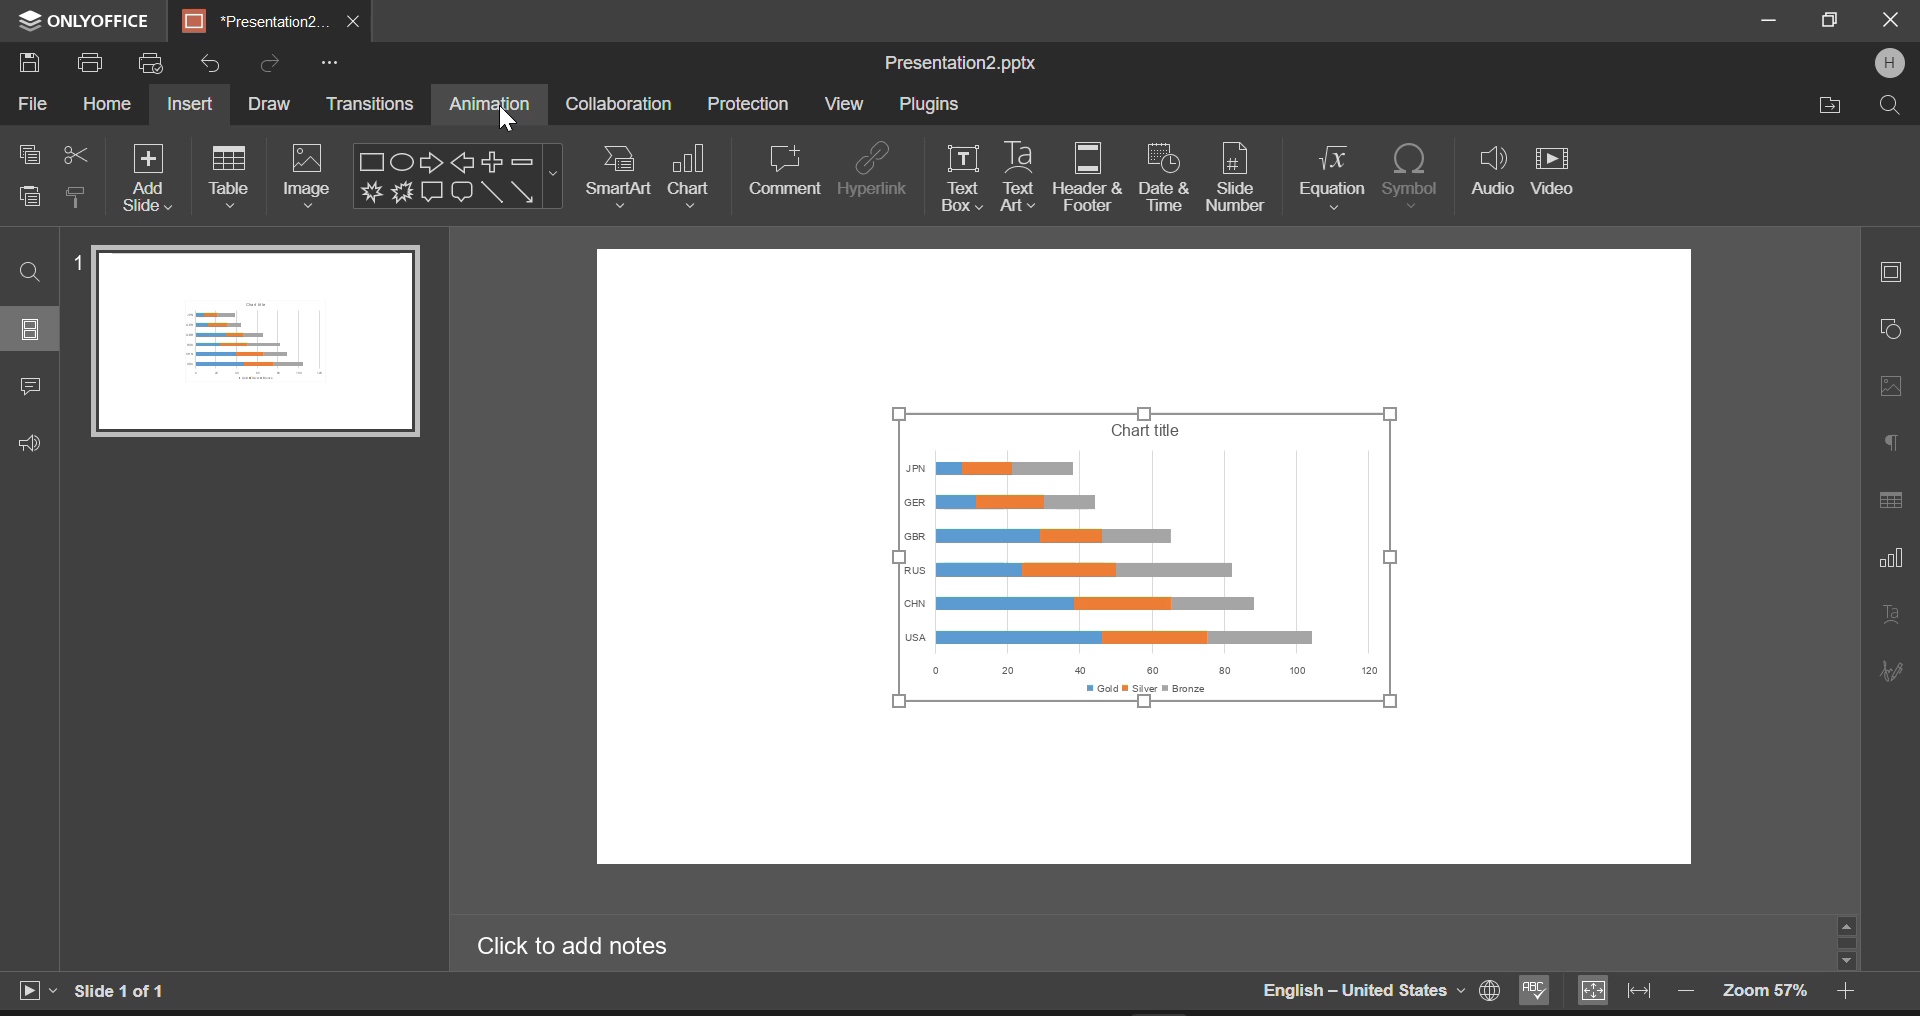 The height and width of the screenshot is (1016, 1920). I want to click on Draw, so click(270, 103).